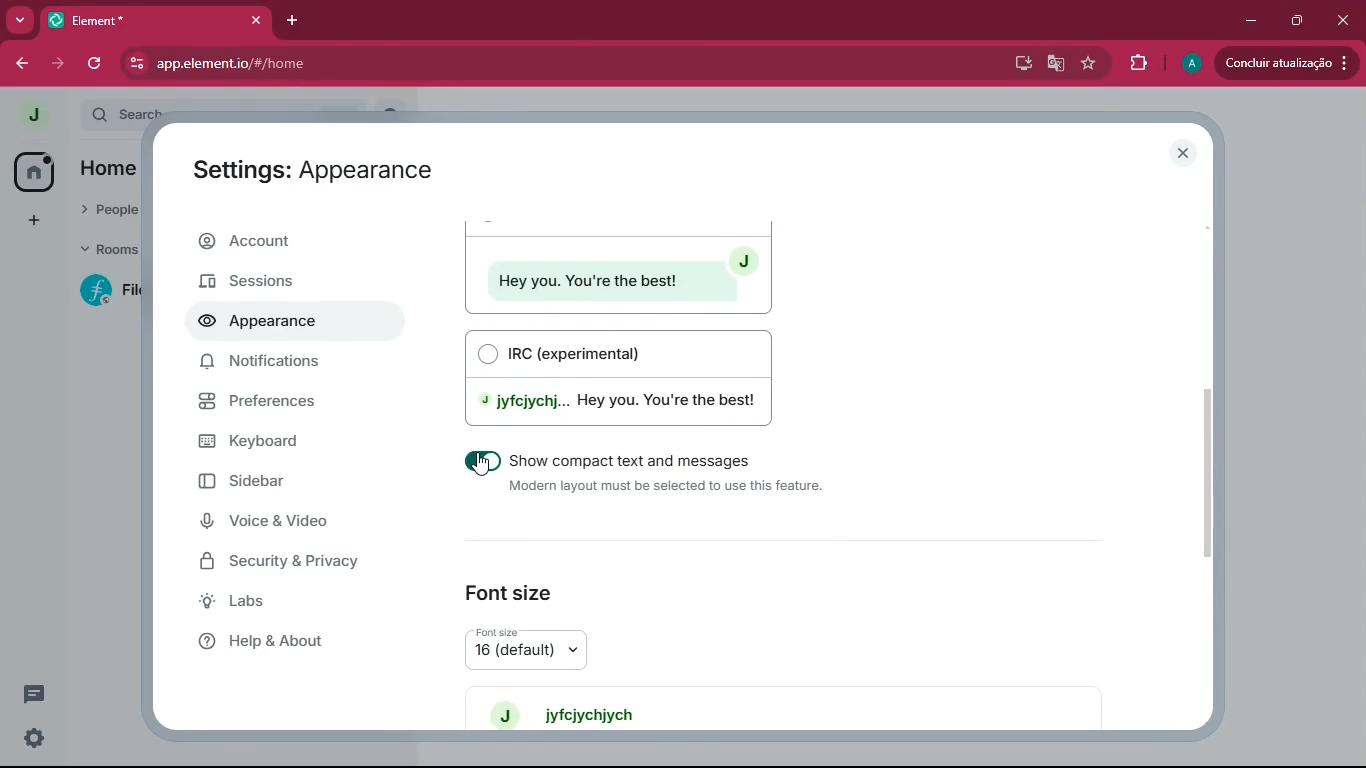 This screenshot has width=1366, height=768. I want to click on ‘Modern layout must be selected to use this feature., so click(669, 488).